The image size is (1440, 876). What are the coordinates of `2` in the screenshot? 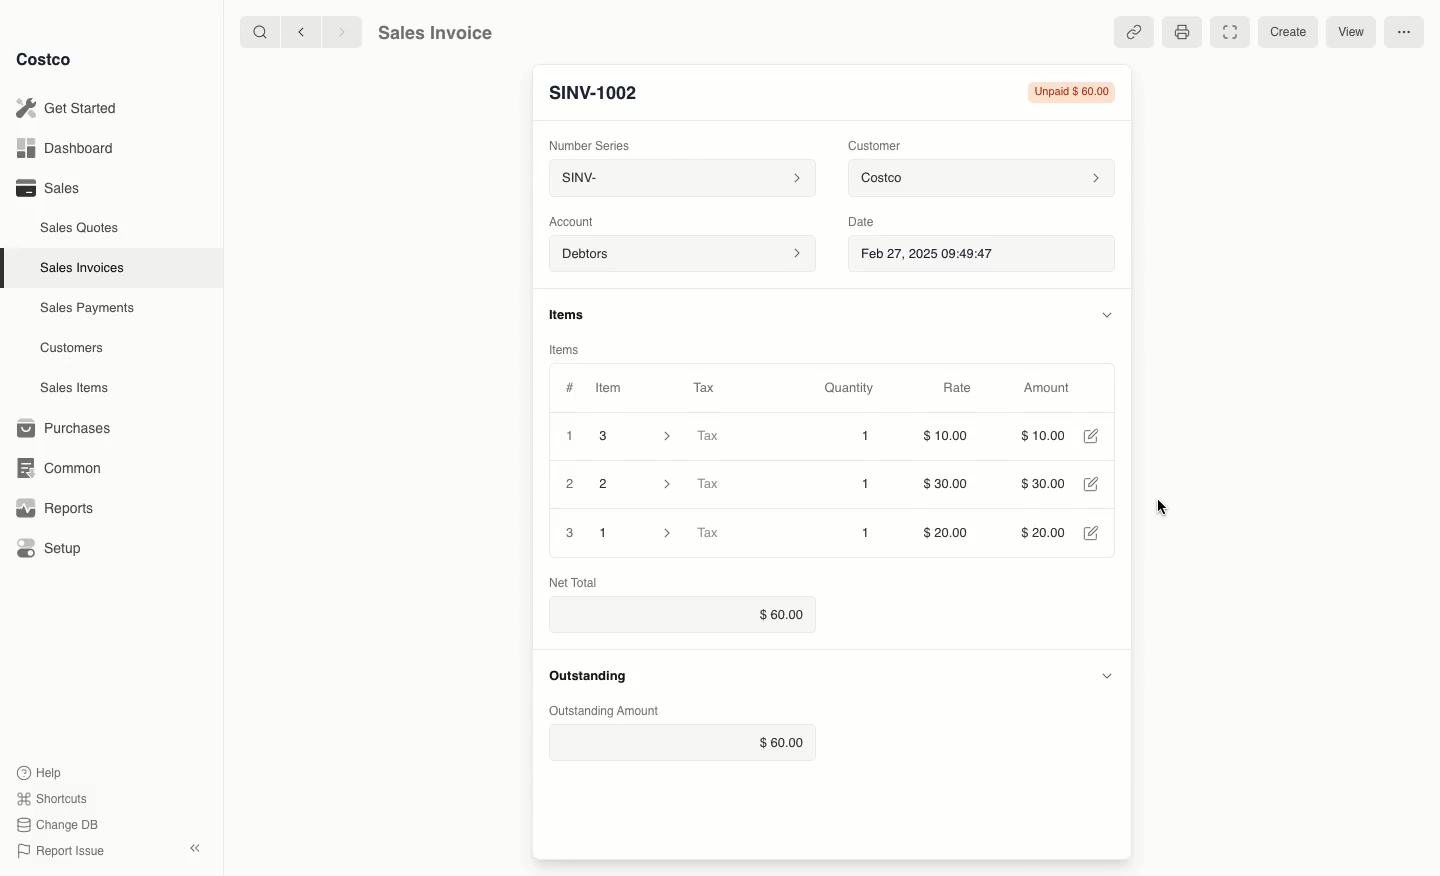 It's located at (637, 484).